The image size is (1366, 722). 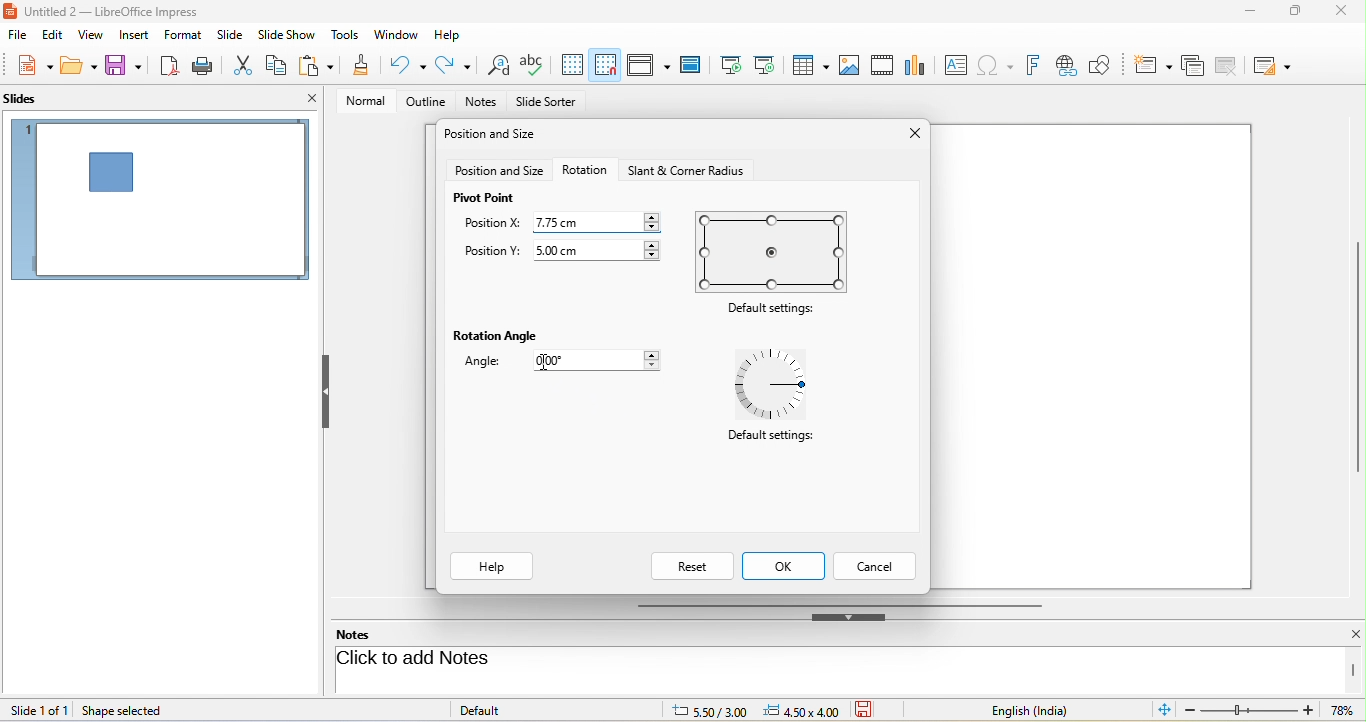 What do you see at coordinates (499, 171) in the screenshot?
I see `position and size` at bounding box center [499, 171].